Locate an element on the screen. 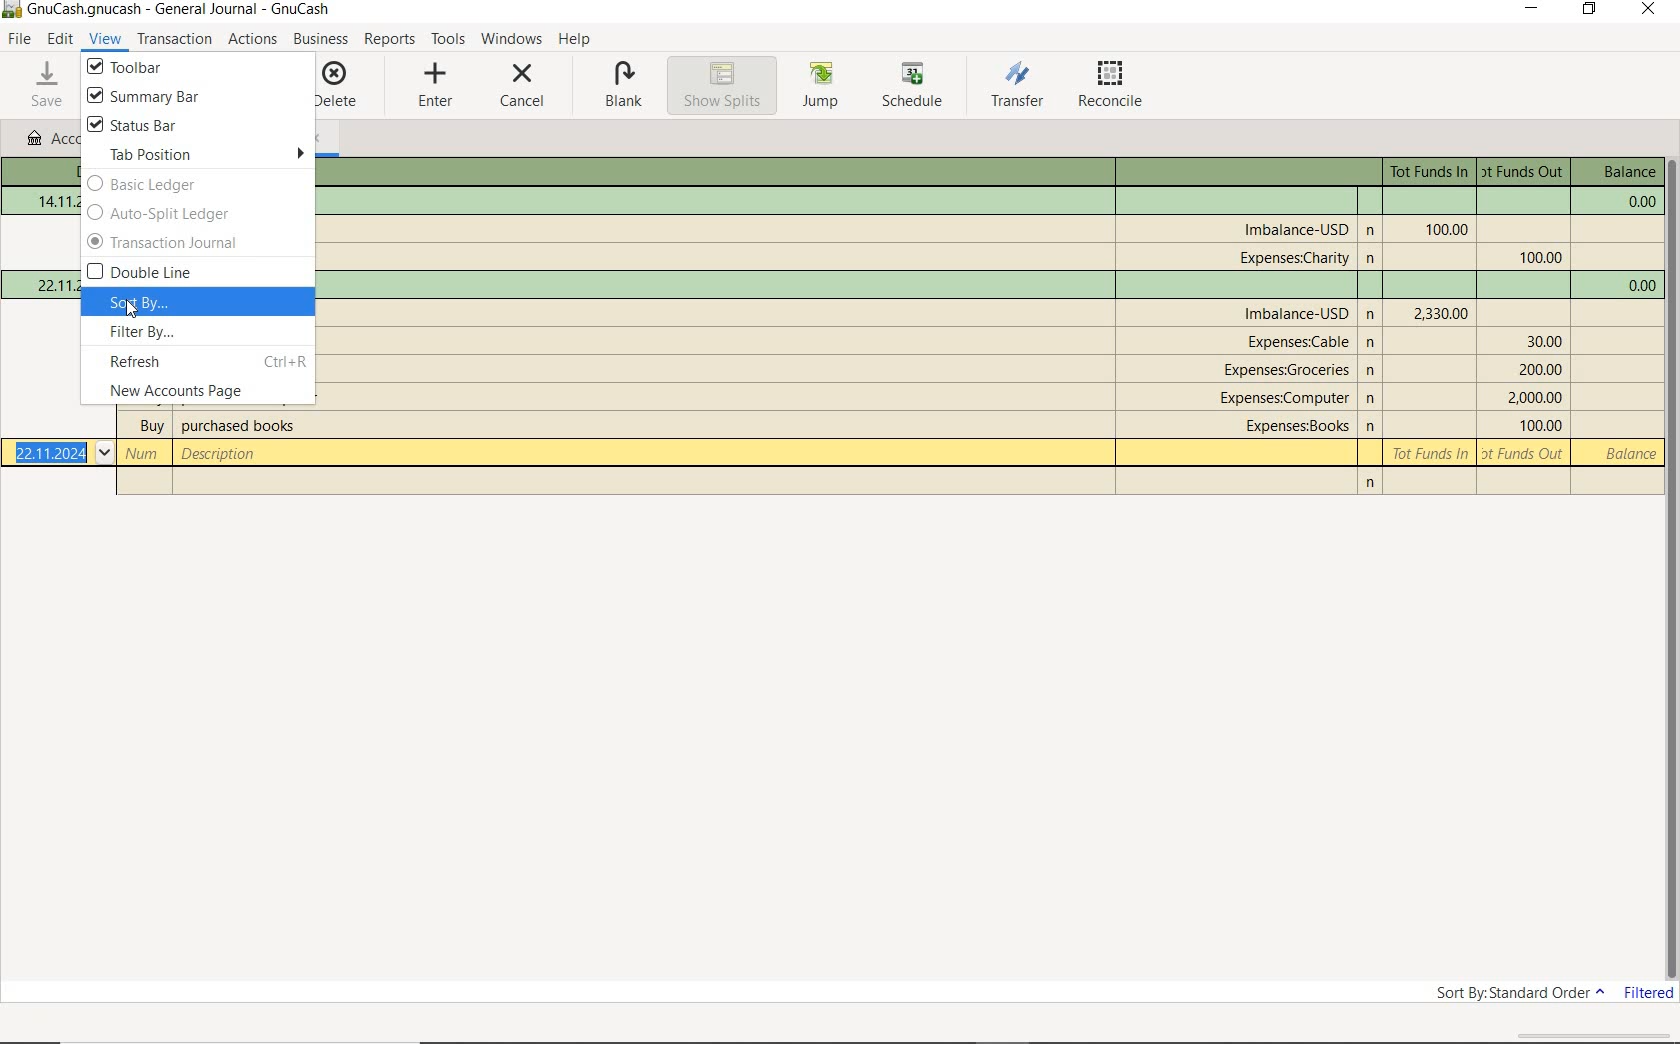 The height and width of the screenshot is (1044, 1680). toolbar is located at coordinates (189, 69).